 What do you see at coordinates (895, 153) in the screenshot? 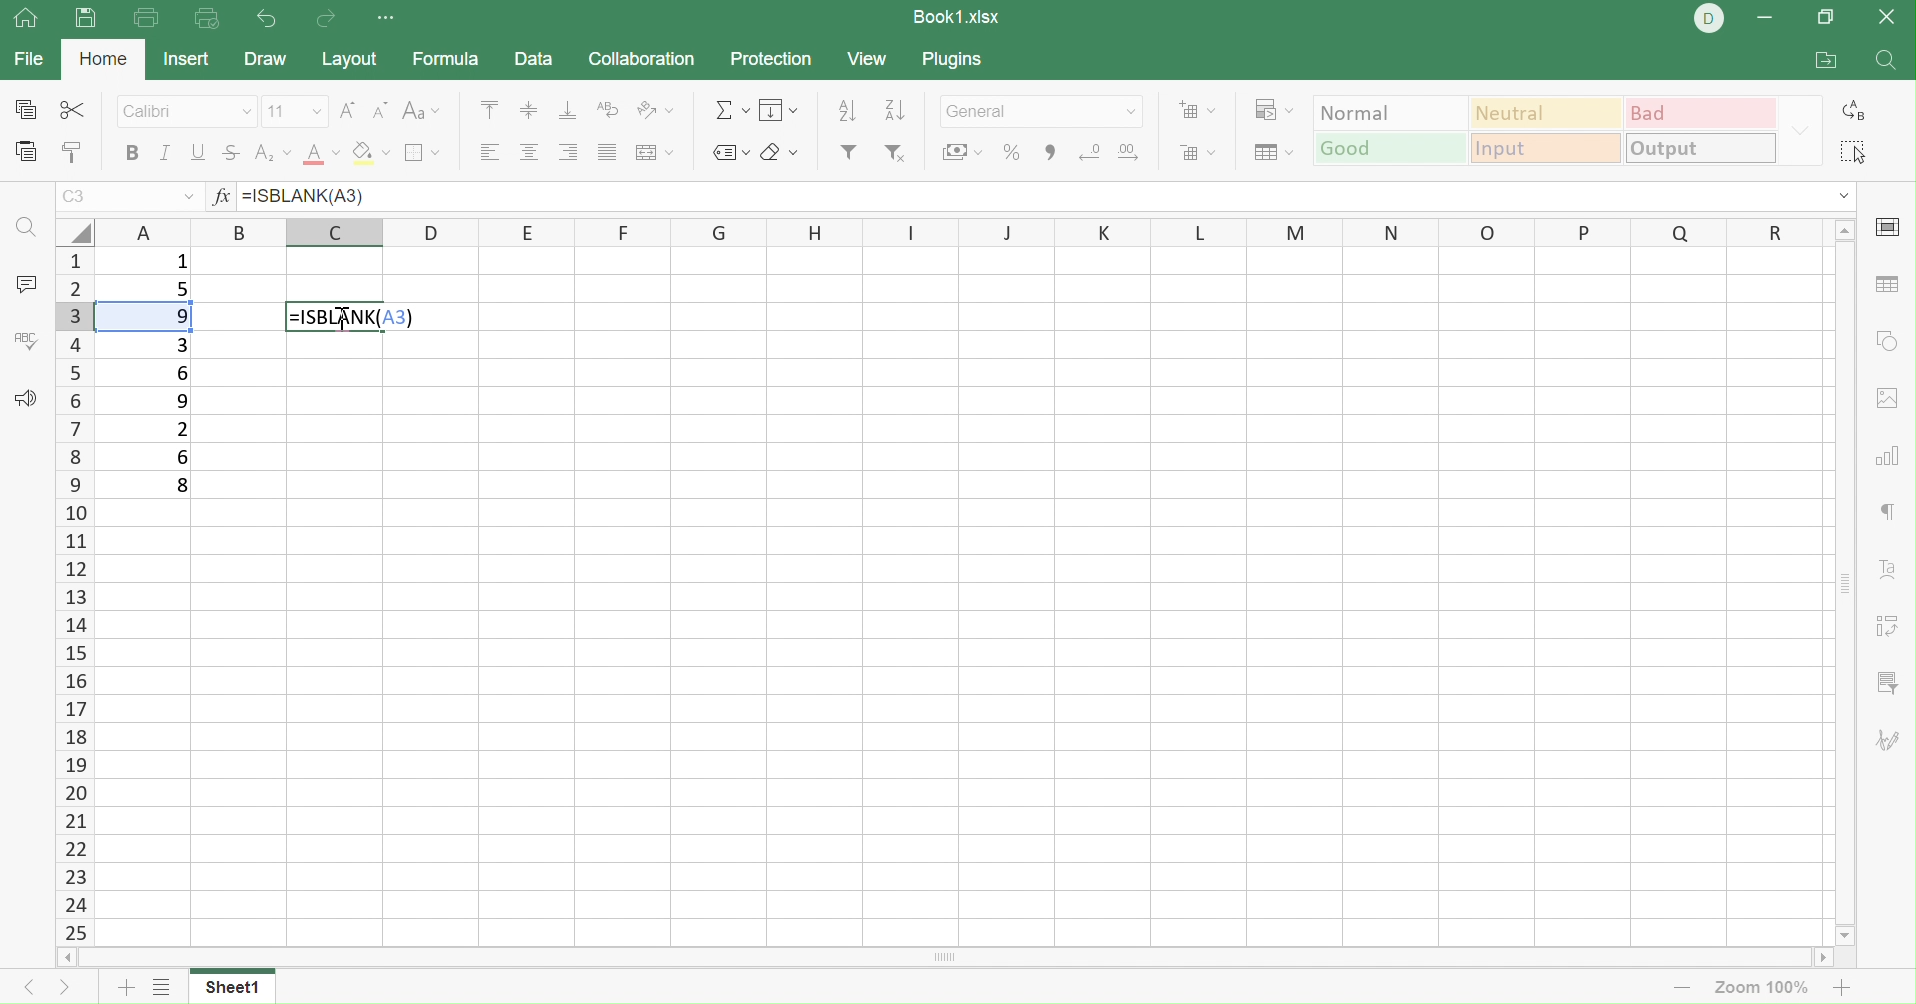
I see `Remove` at bounding box center [895, 153].